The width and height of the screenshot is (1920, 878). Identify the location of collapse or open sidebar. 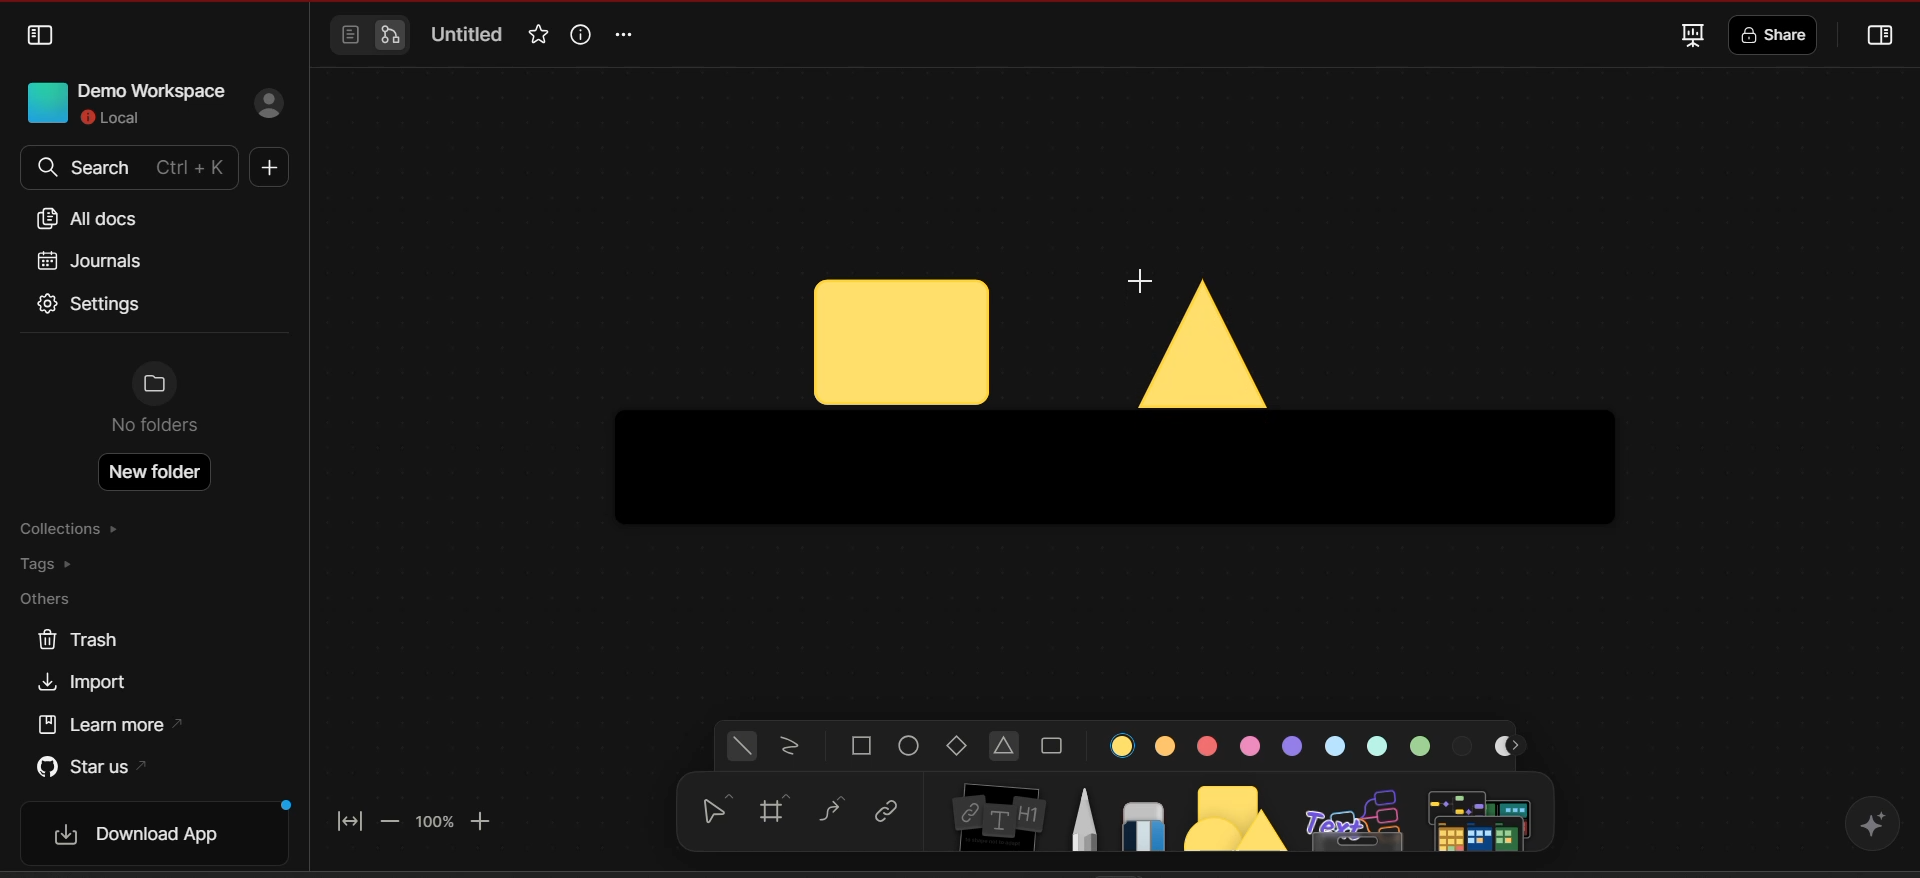
(1882, 37).